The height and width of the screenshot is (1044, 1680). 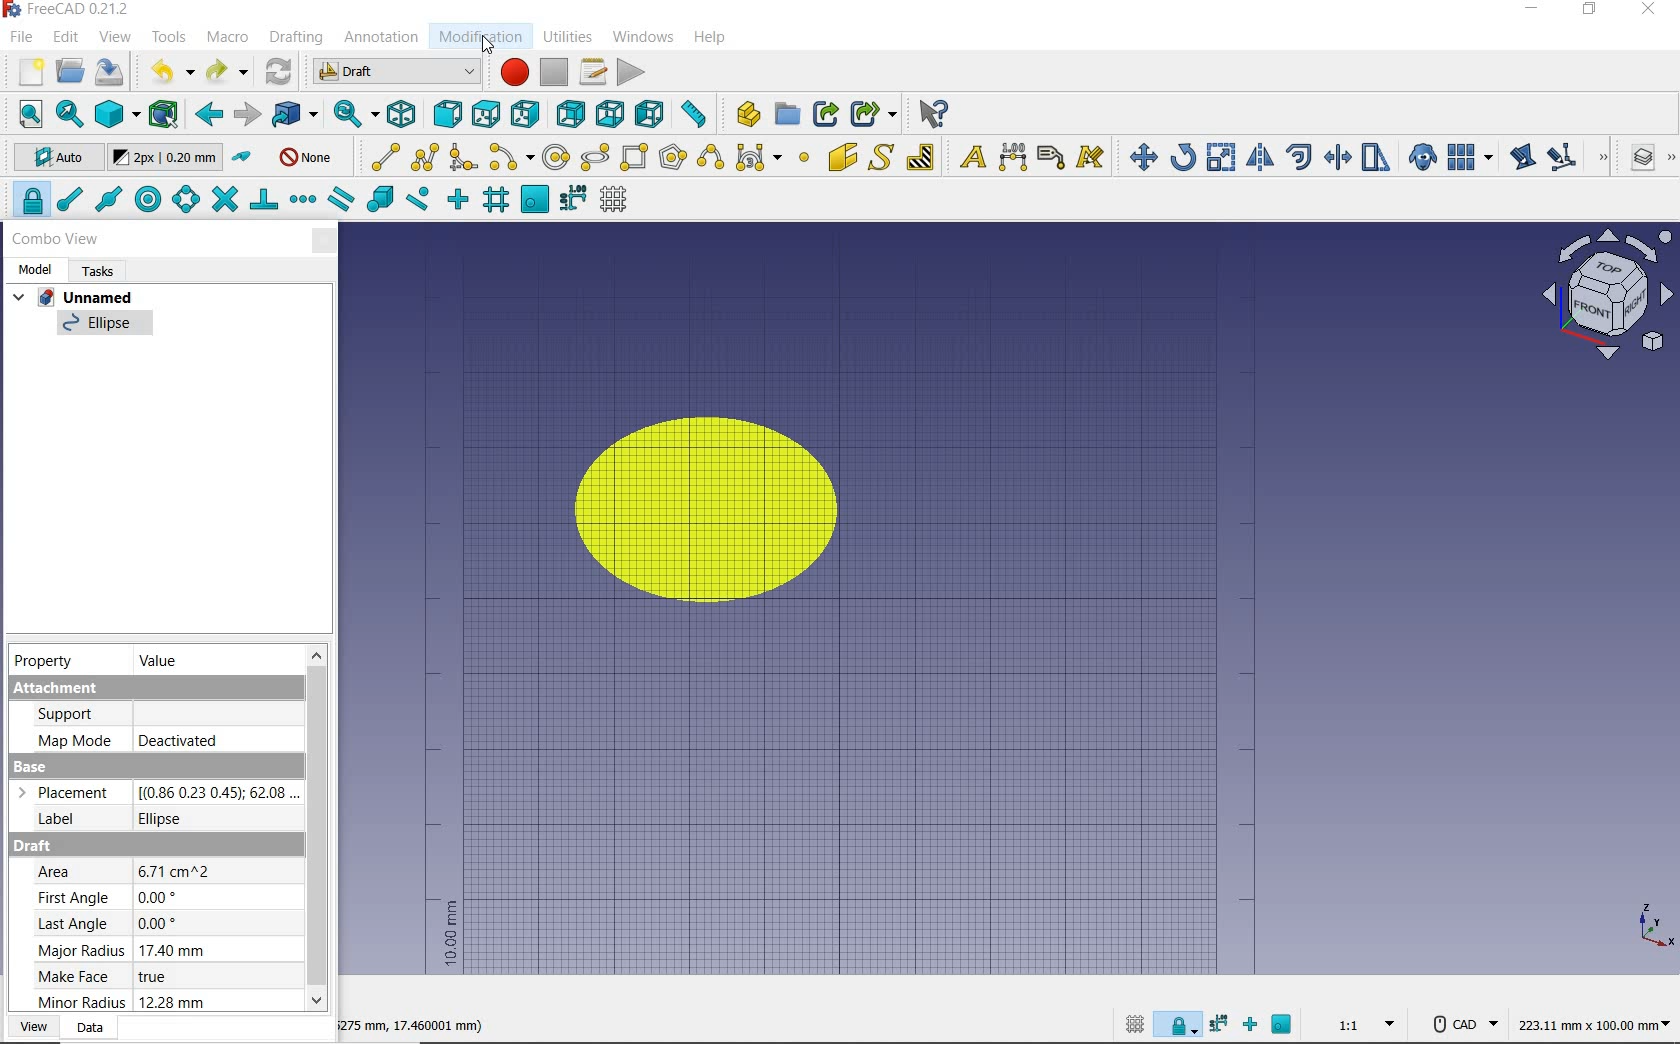 What do you see at coordinates (1360, 1025) in the screenshot?
I see `set scale` at bounding box center [1360, 1025].